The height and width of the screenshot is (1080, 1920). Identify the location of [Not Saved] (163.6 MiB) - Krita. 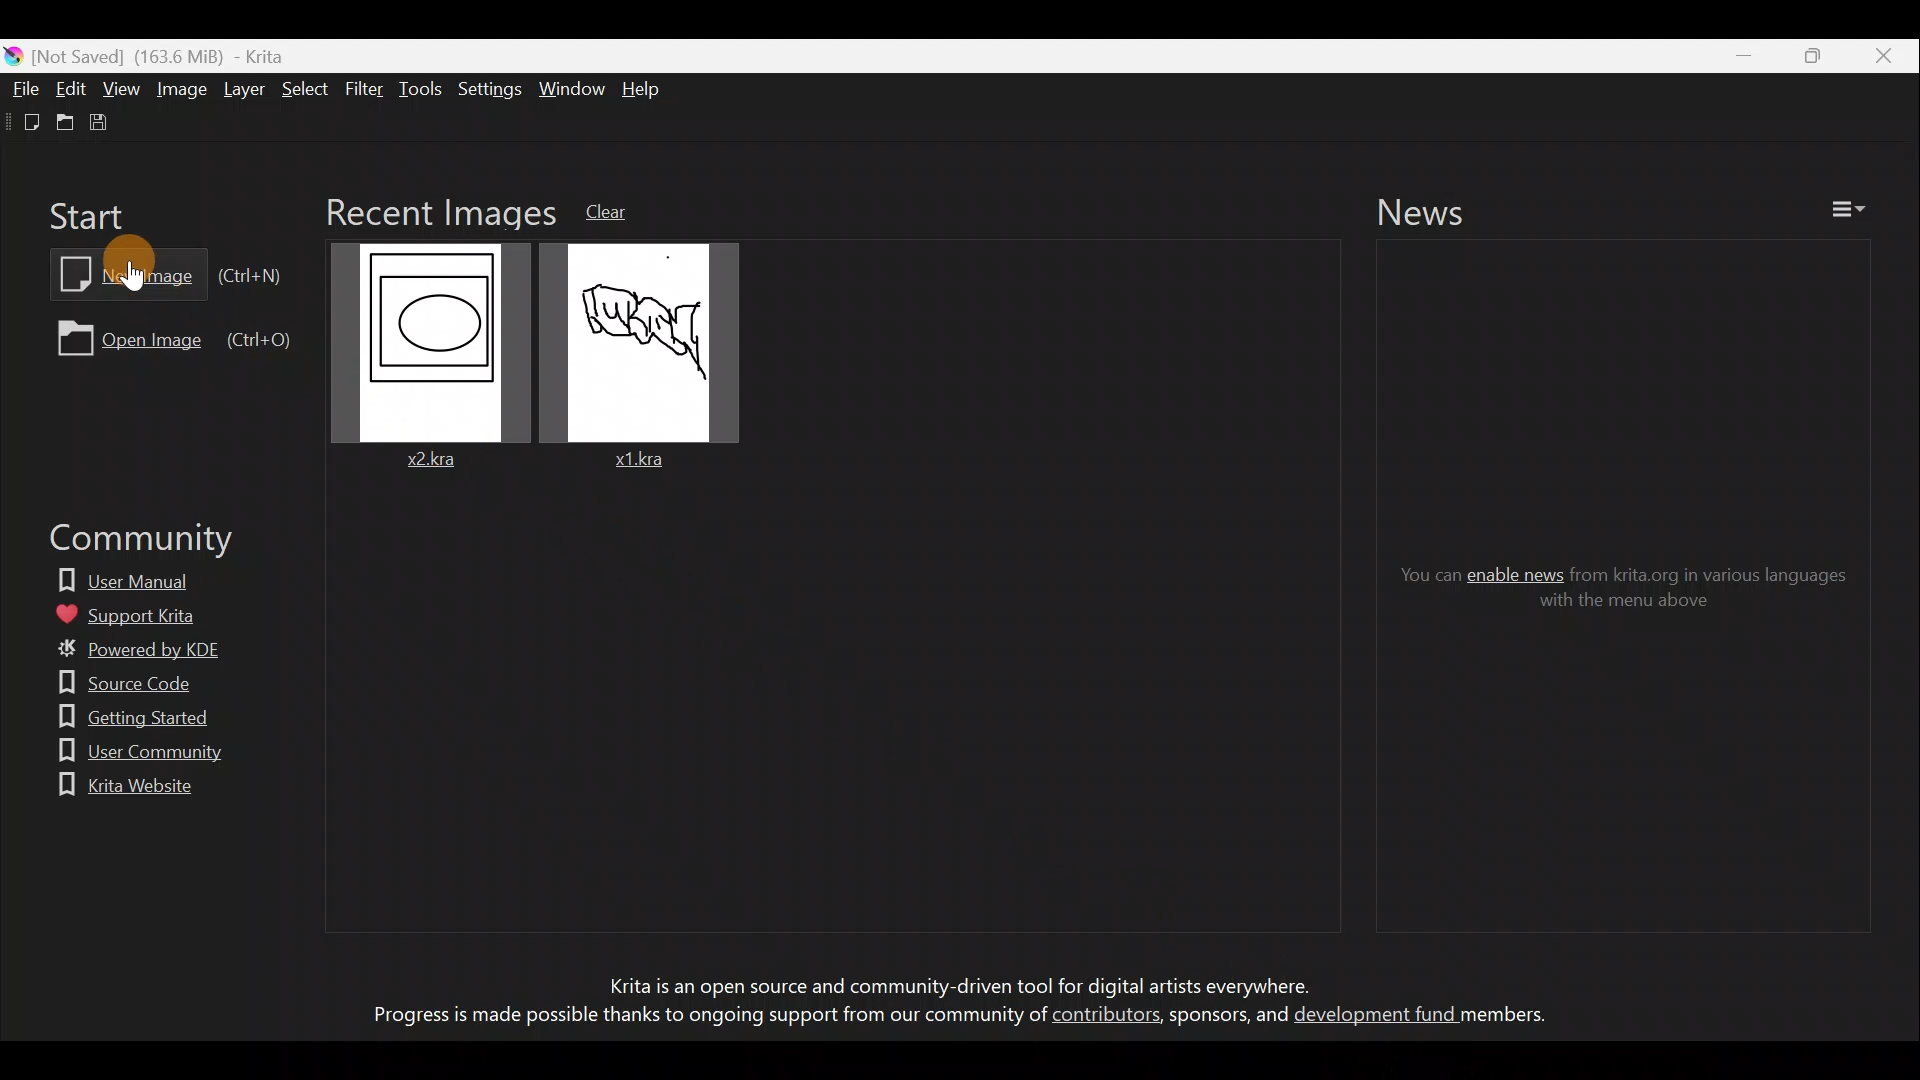
(170, 56).